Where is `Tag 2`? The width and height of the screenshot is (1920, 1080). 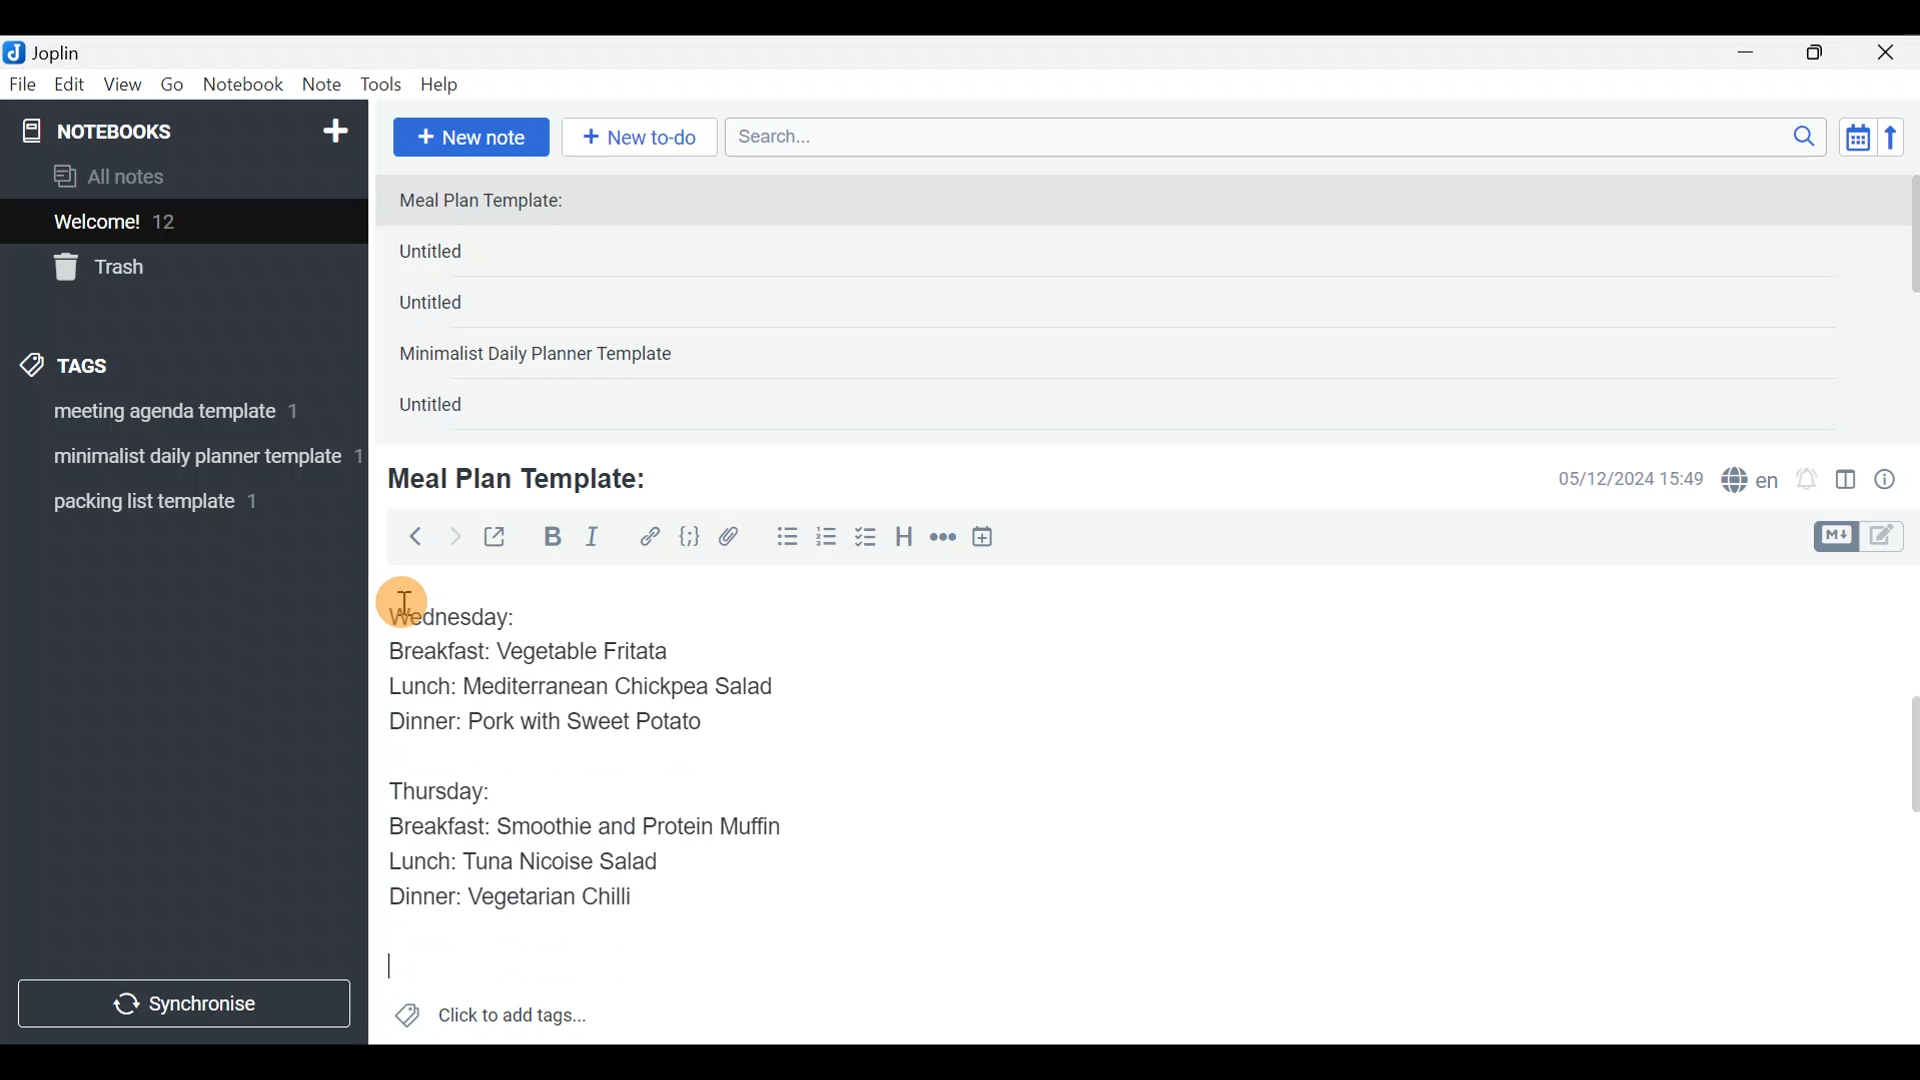 Tag 2 is located at coordinates (183, 459).